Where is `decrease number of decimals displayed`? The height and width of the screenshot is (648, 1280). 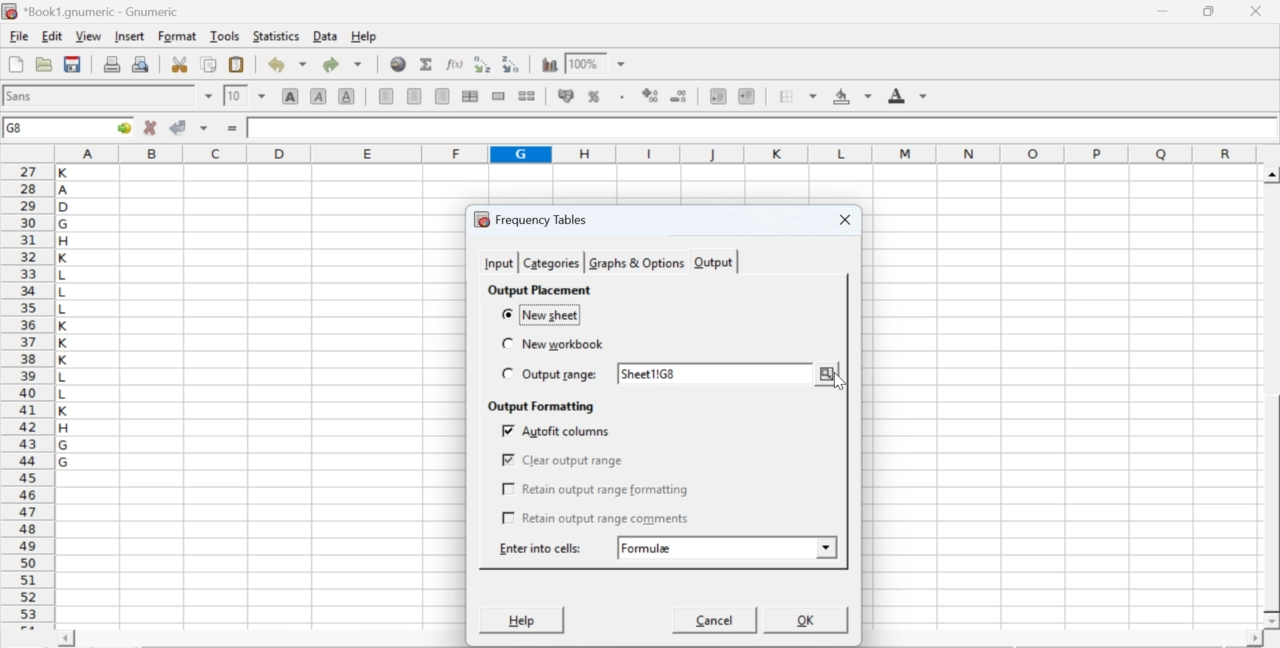
decrease number of decimals displayed is located at coordinates (650, 96).